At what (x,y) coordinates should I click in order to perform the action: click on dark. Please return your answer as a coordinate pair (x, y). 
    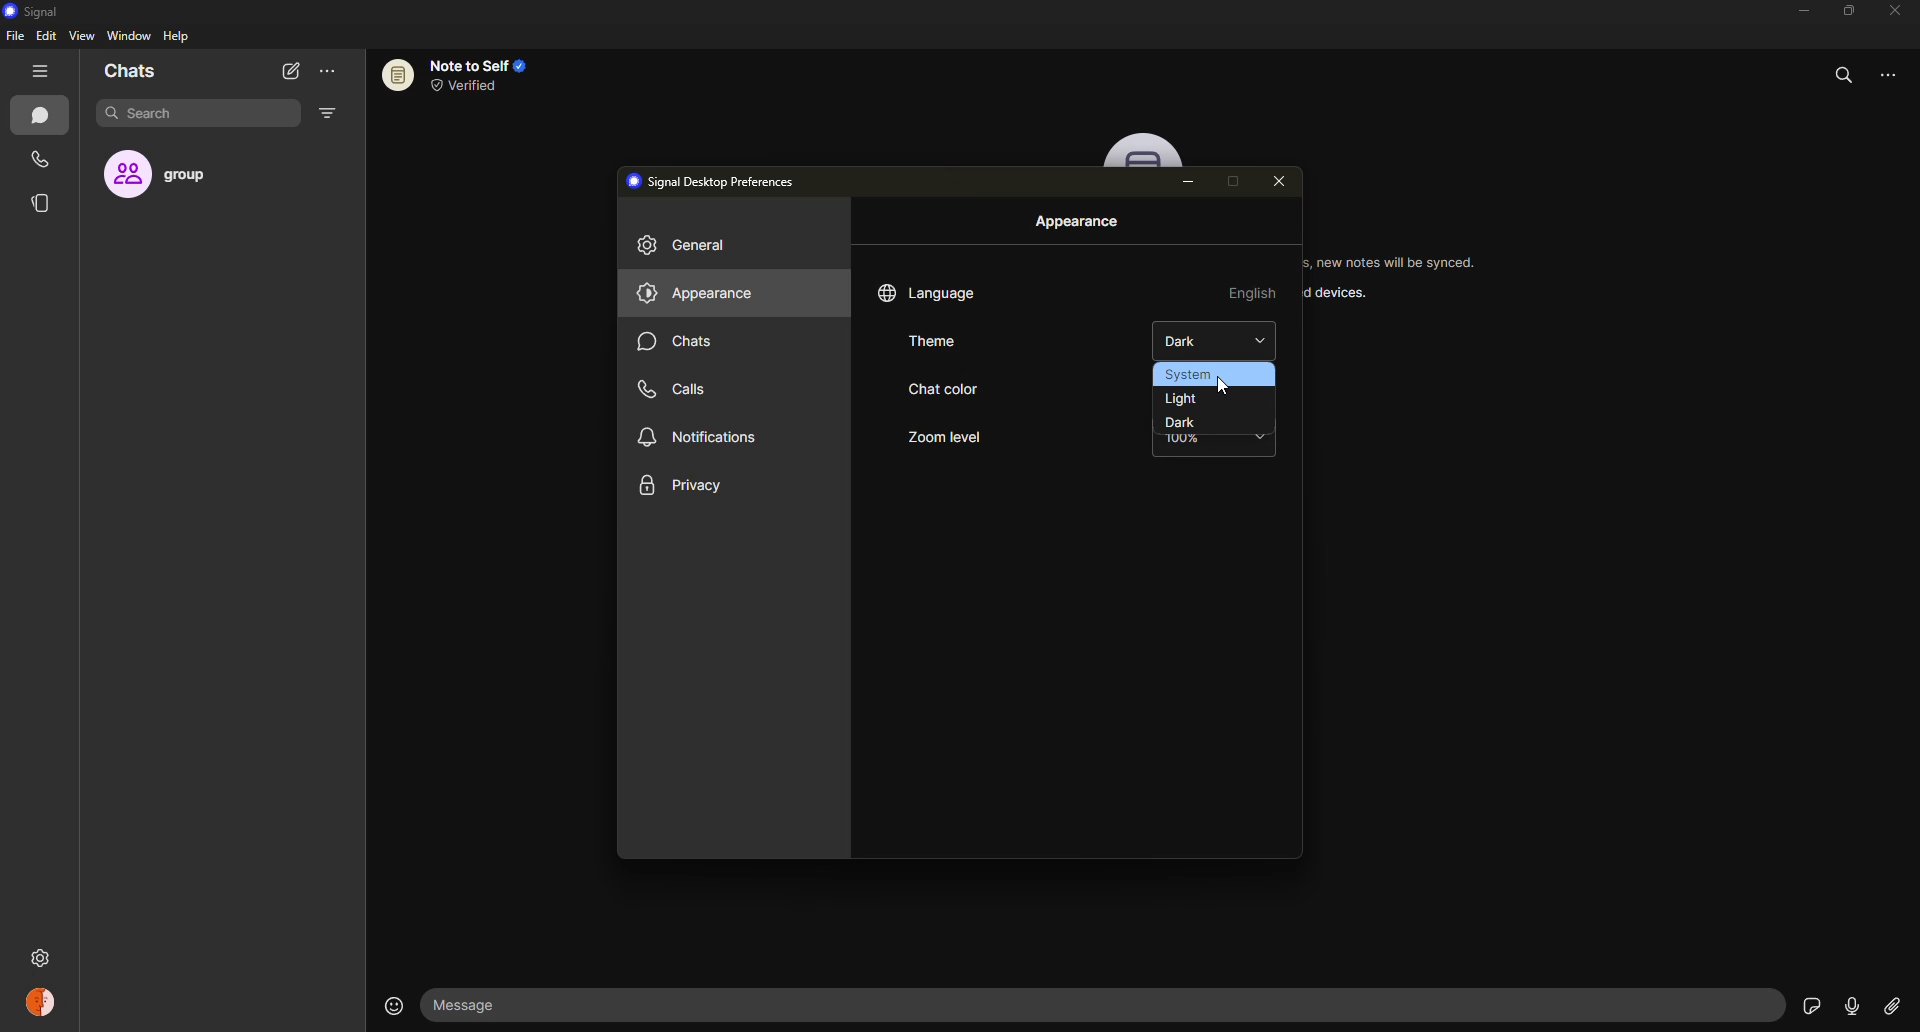
    Looking at the image, I should click on (1202, 342).